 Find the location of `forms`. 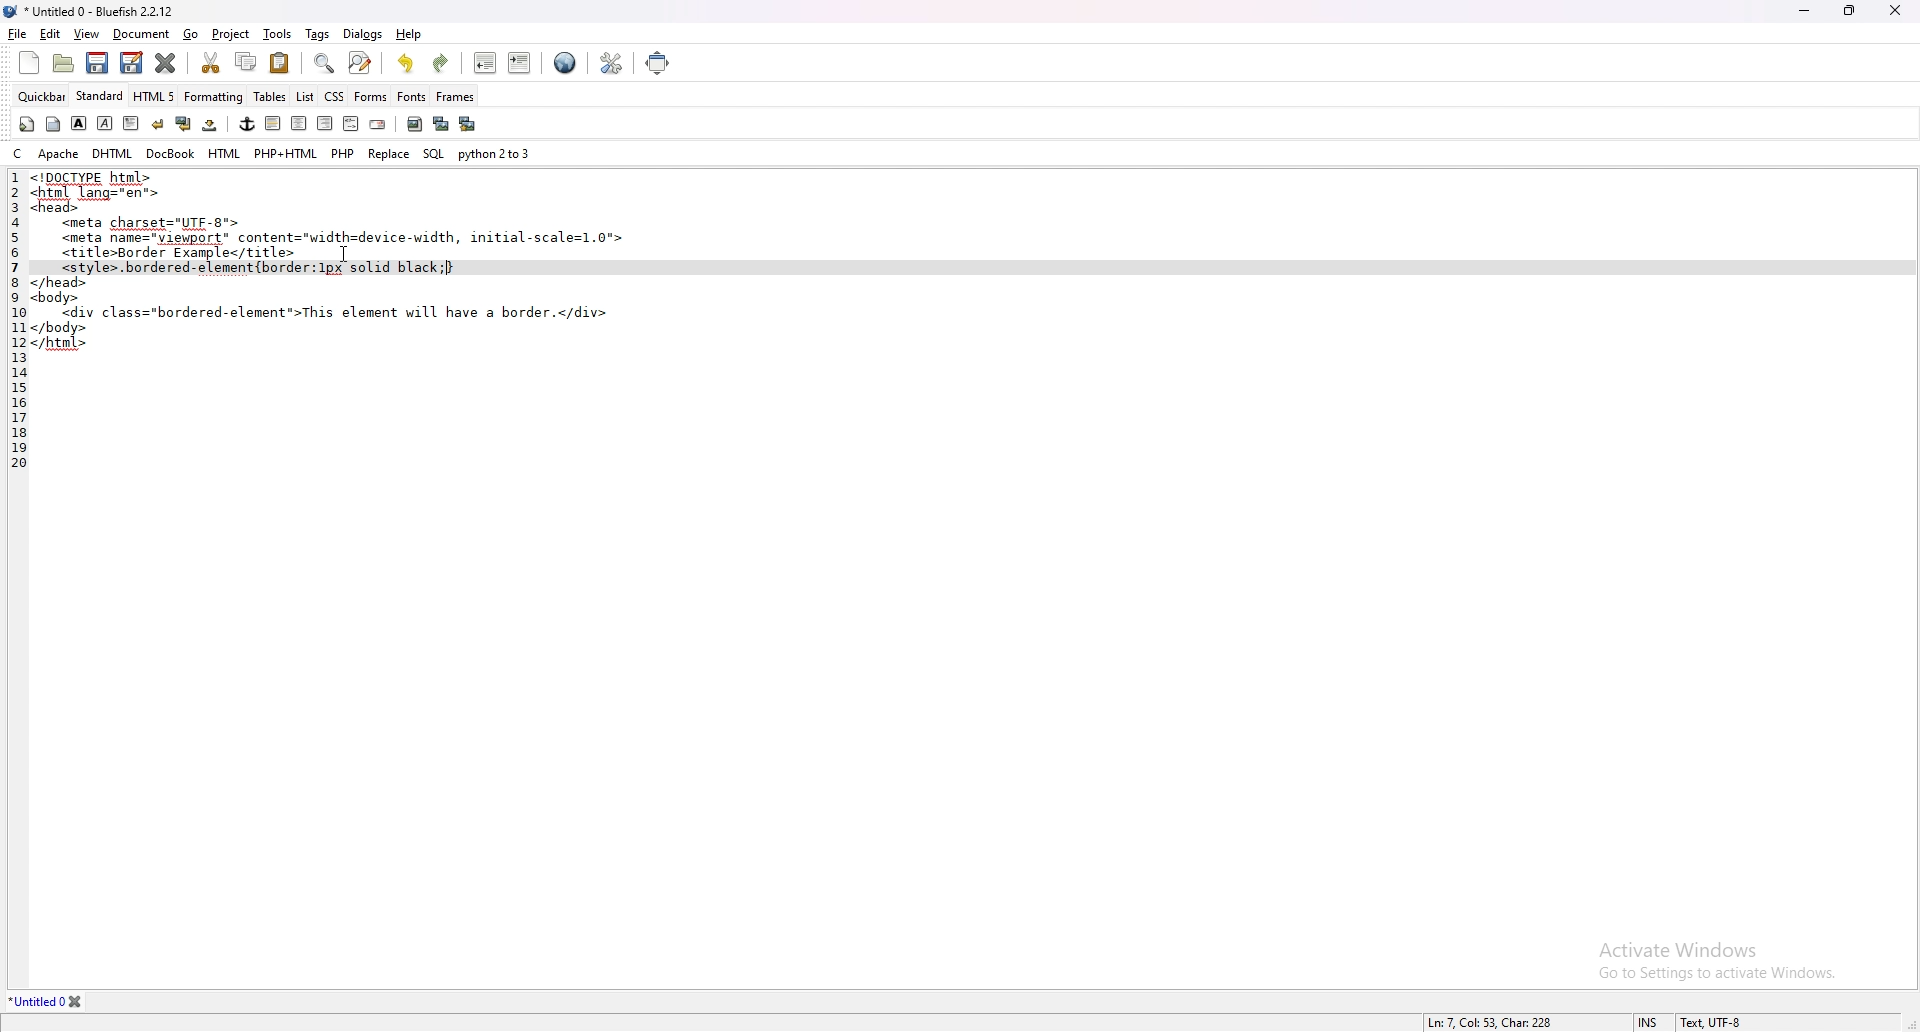

forms is located at coordinates (371, 96).